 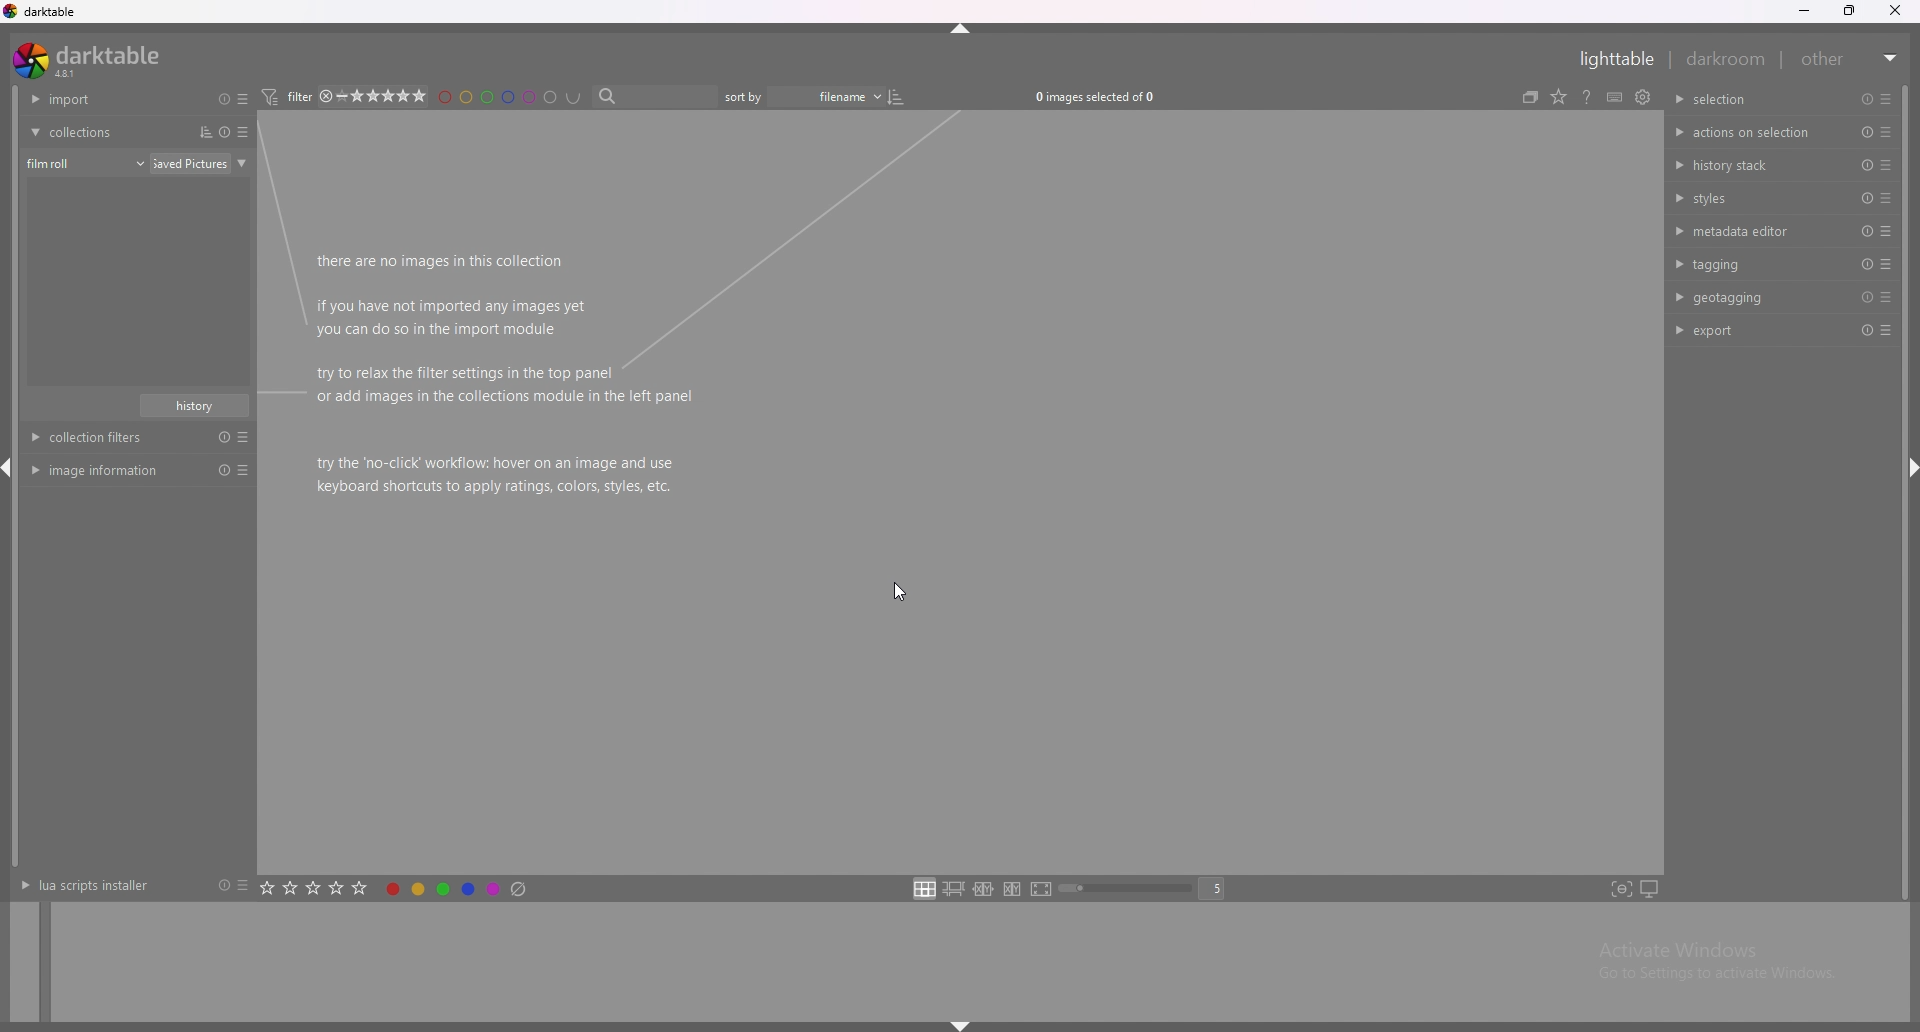 What do you see at coordinates (1621, 889) in the screenshot?
I see `toggle focus peaking mode` at bounding box center [1621, 889].